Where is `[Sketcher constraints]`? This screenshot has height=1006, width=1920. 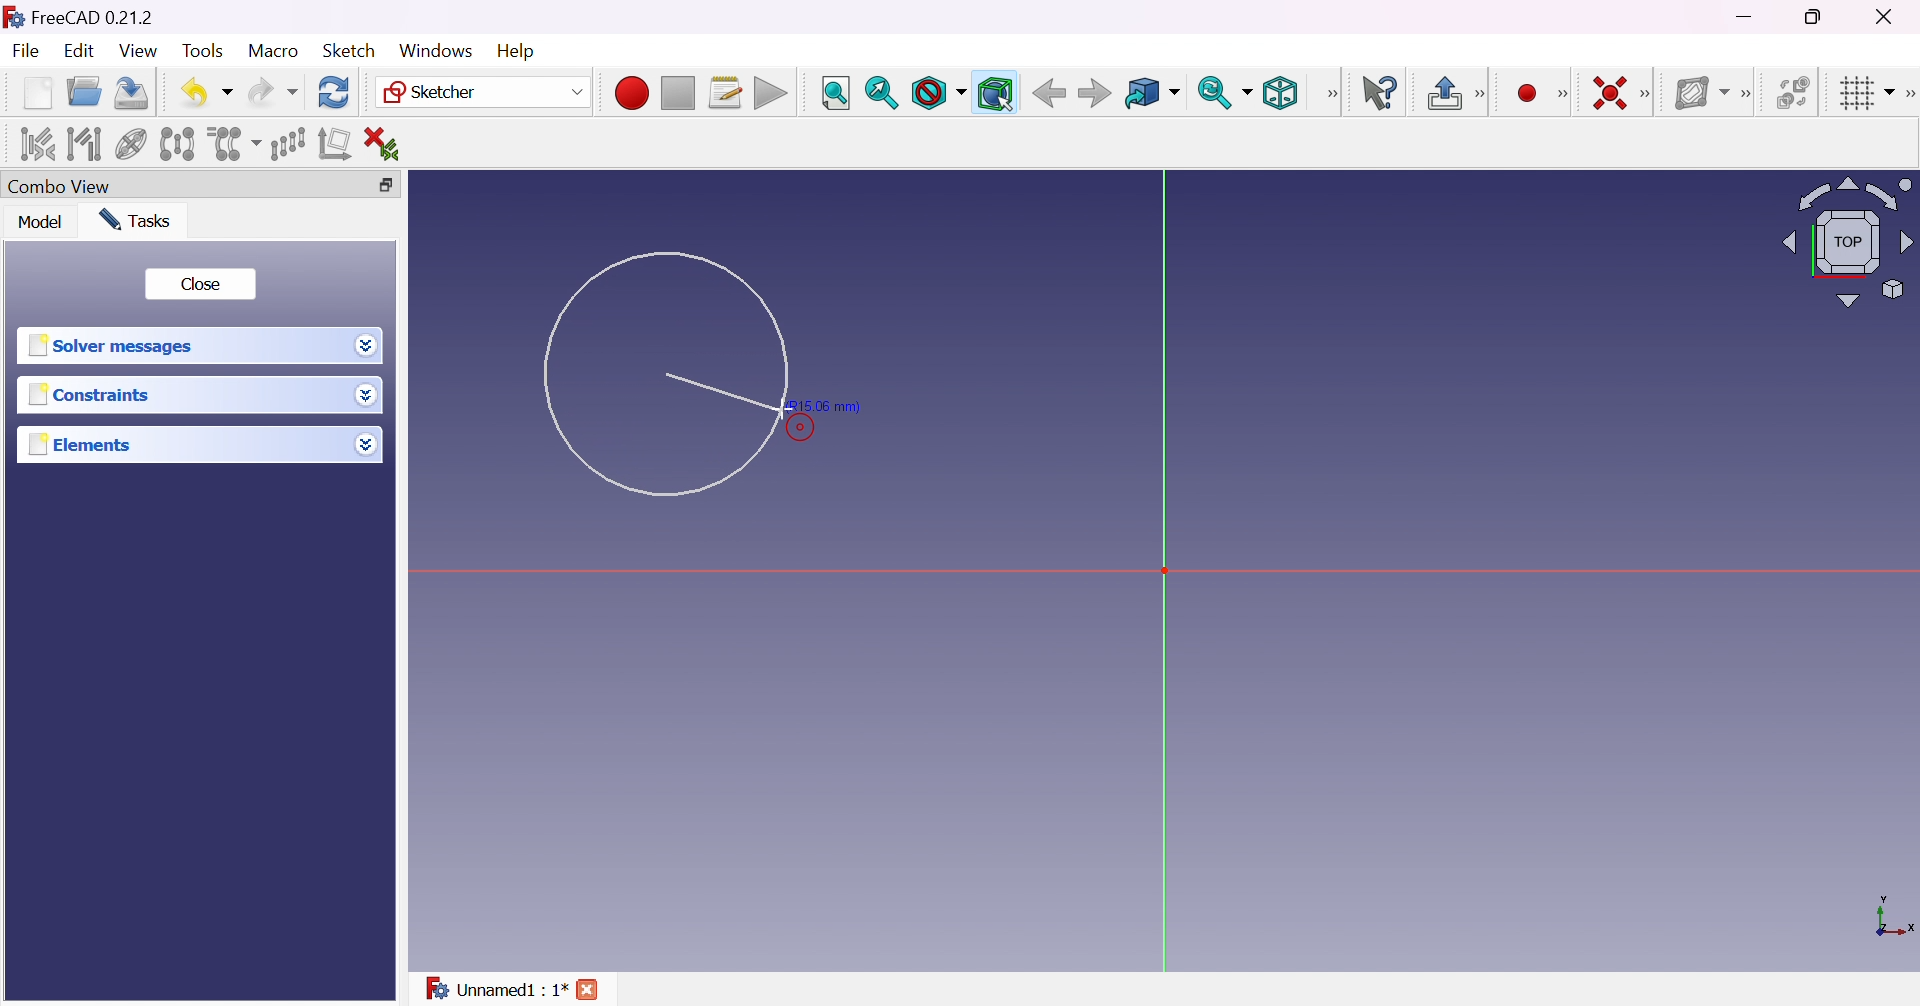 [Sketcher constraints] is located at coordinates (1650, 95).